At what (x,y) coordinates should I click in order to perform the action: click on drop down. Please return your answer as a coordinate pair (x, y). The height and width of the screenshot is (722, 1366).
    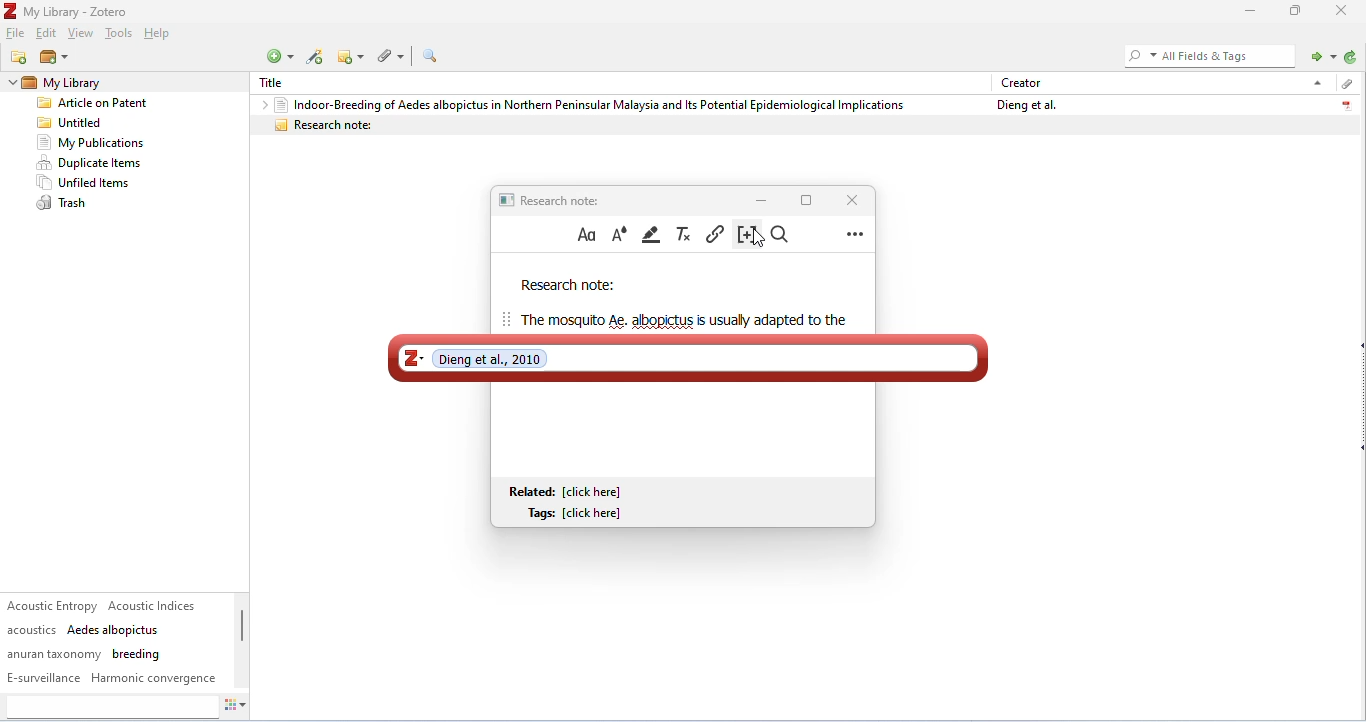
    Looking at the image, I should click on (260, 105).